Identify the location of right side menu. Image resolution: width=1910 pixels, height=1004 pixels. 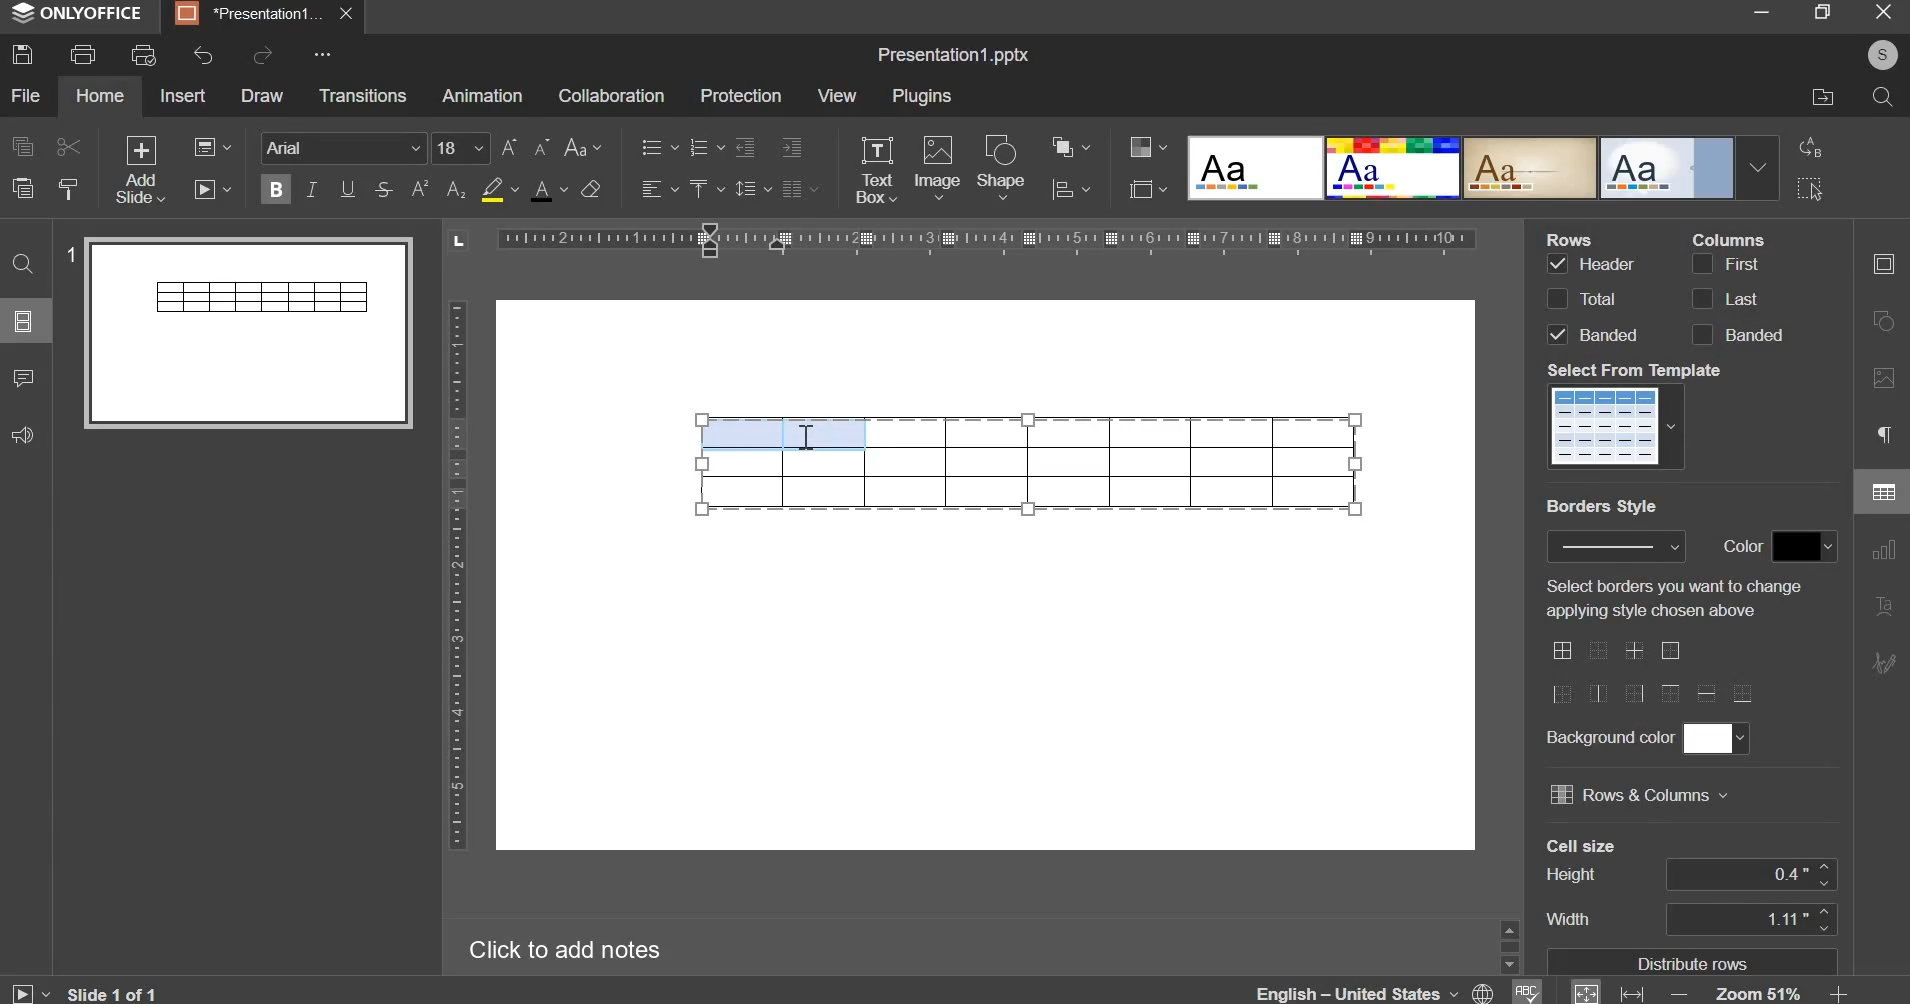
(1883, 469).